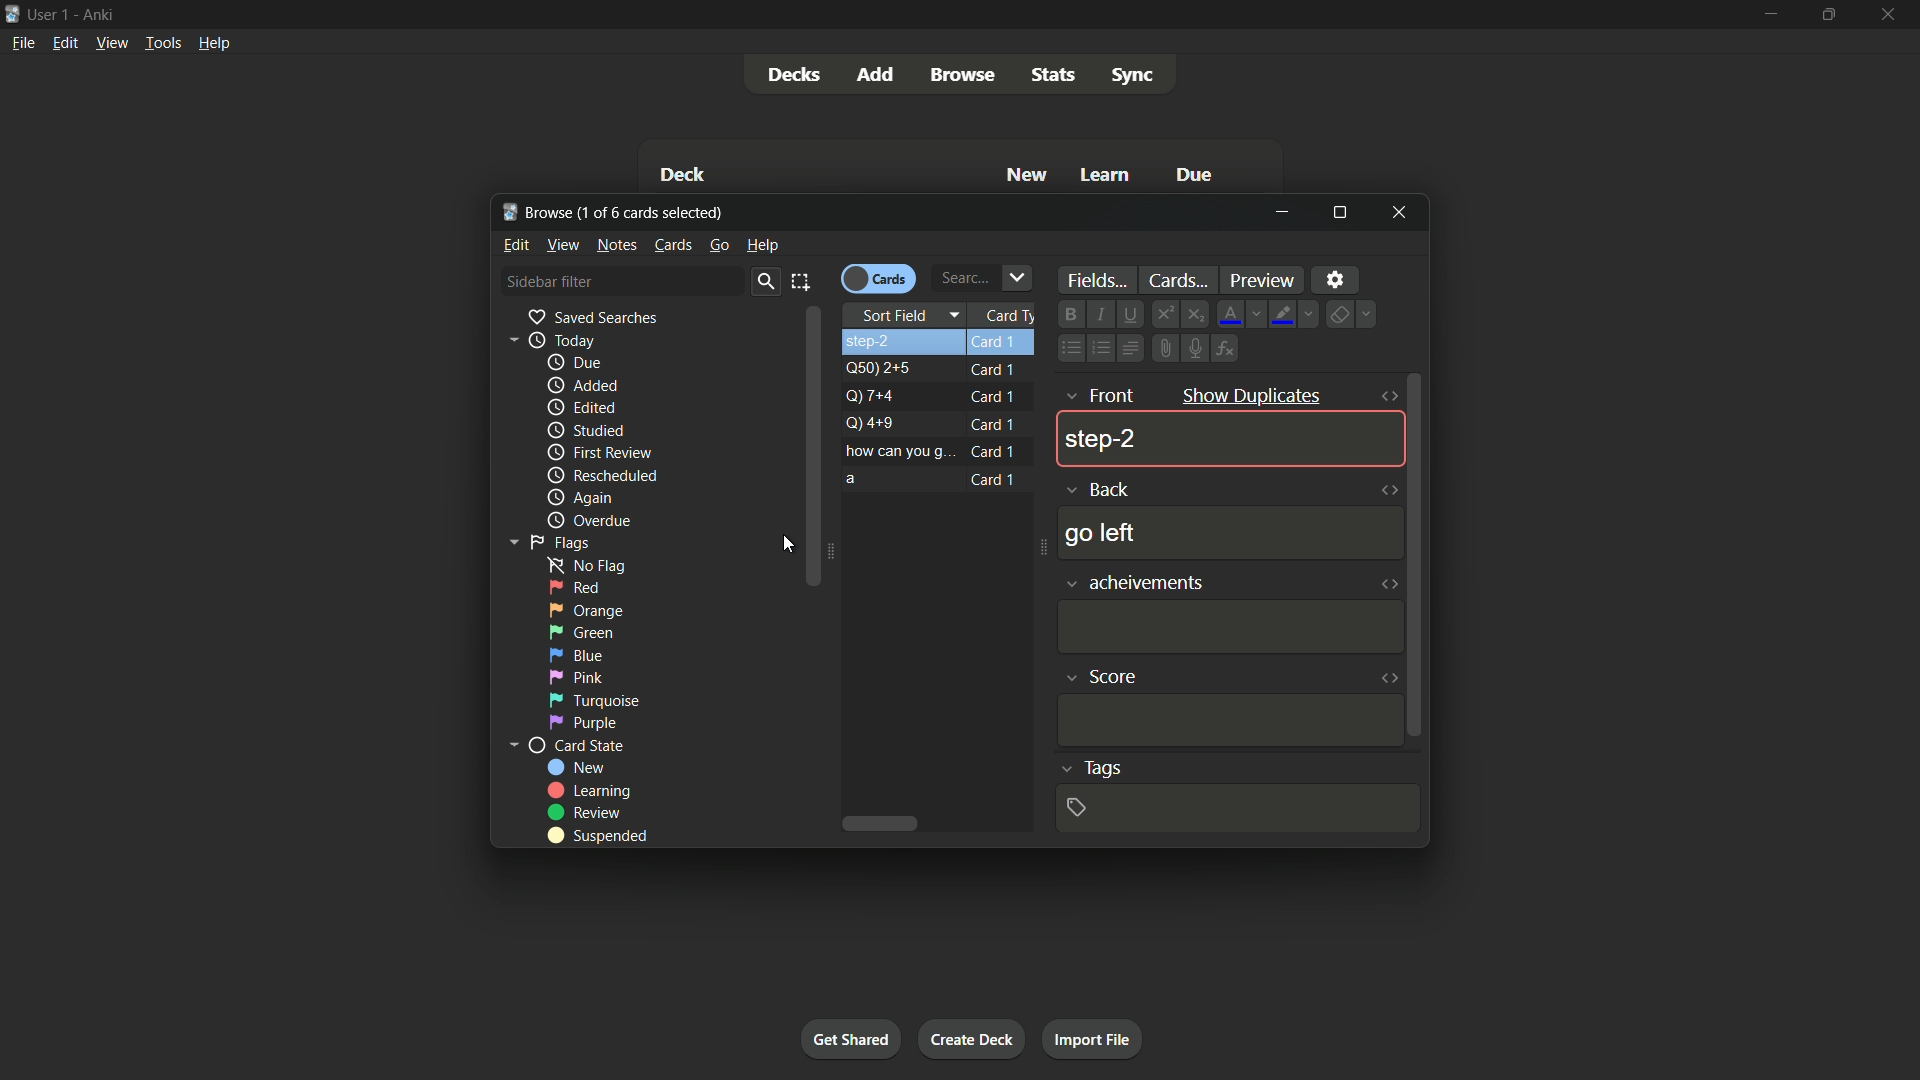  Describe the element at coordinates (585, 723) in the screenshot. I see `Purple` at that location.